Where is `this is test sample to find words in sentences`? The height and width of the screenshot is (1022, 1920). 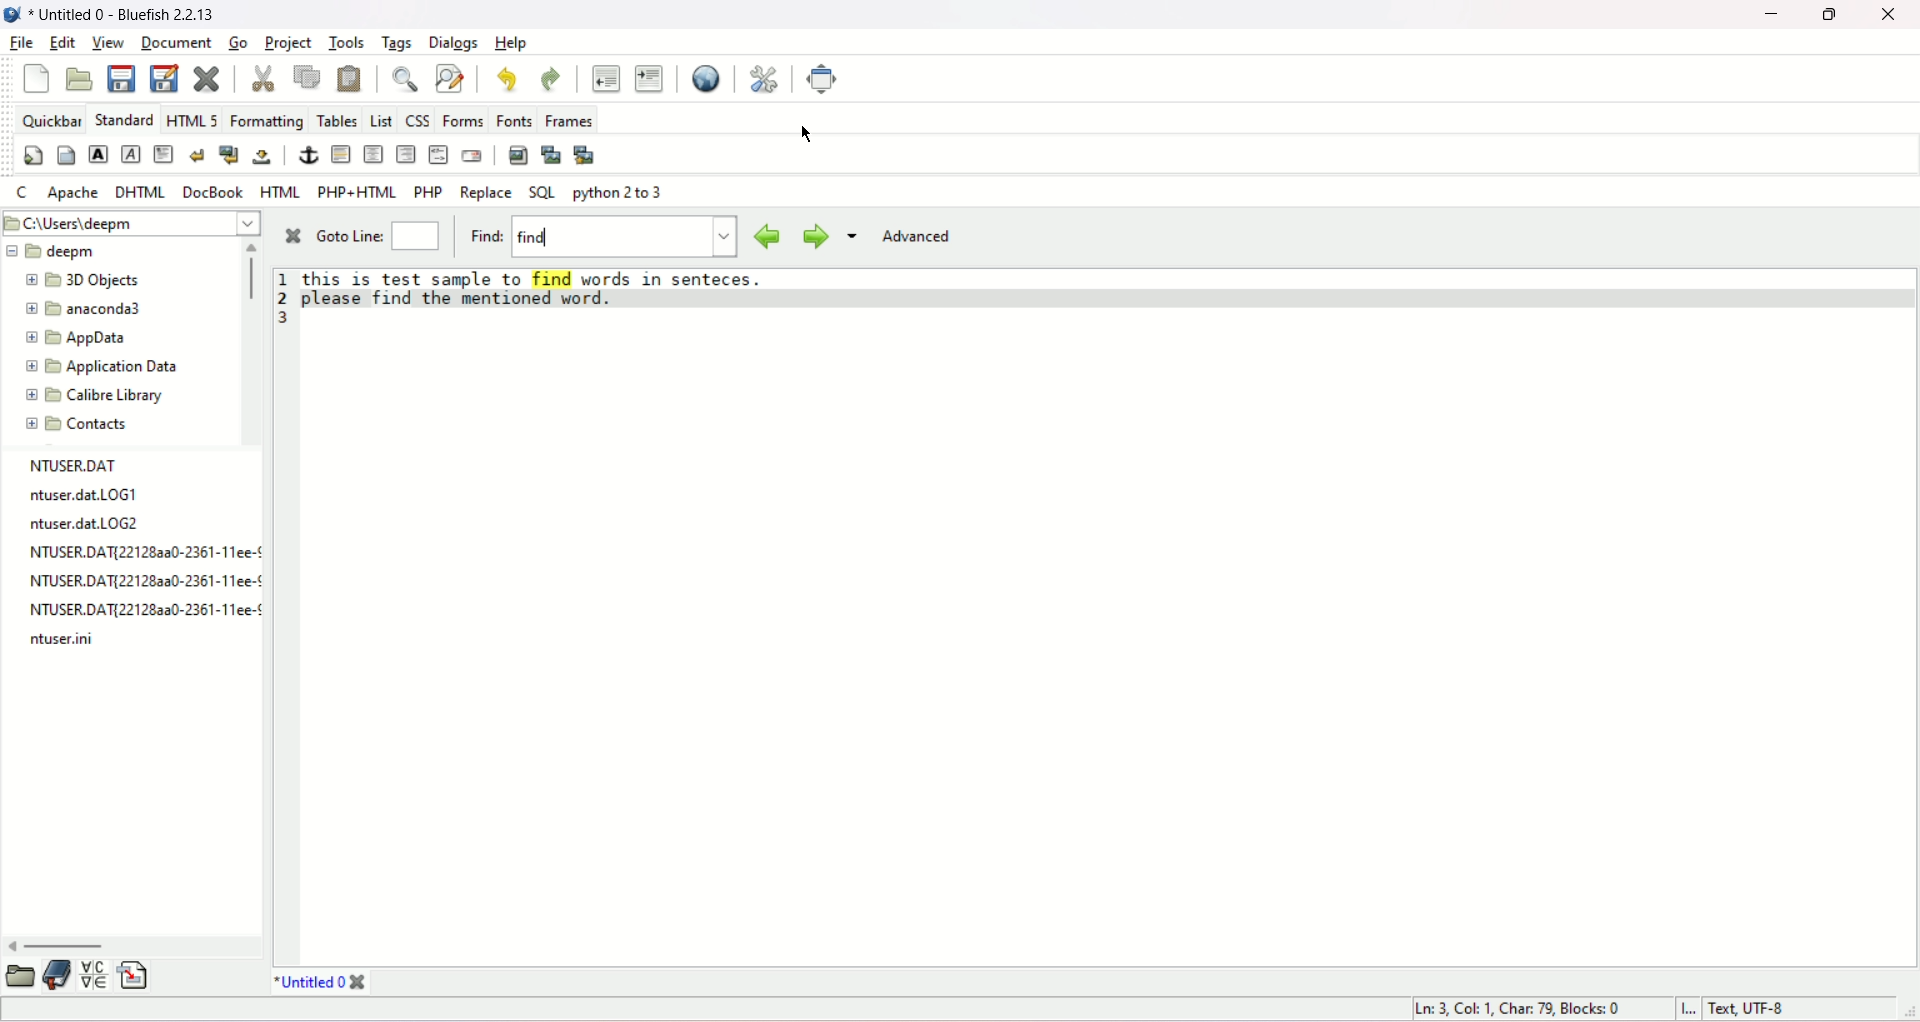
this is test sample to find words in sentences is located at coordinates (540, 276).